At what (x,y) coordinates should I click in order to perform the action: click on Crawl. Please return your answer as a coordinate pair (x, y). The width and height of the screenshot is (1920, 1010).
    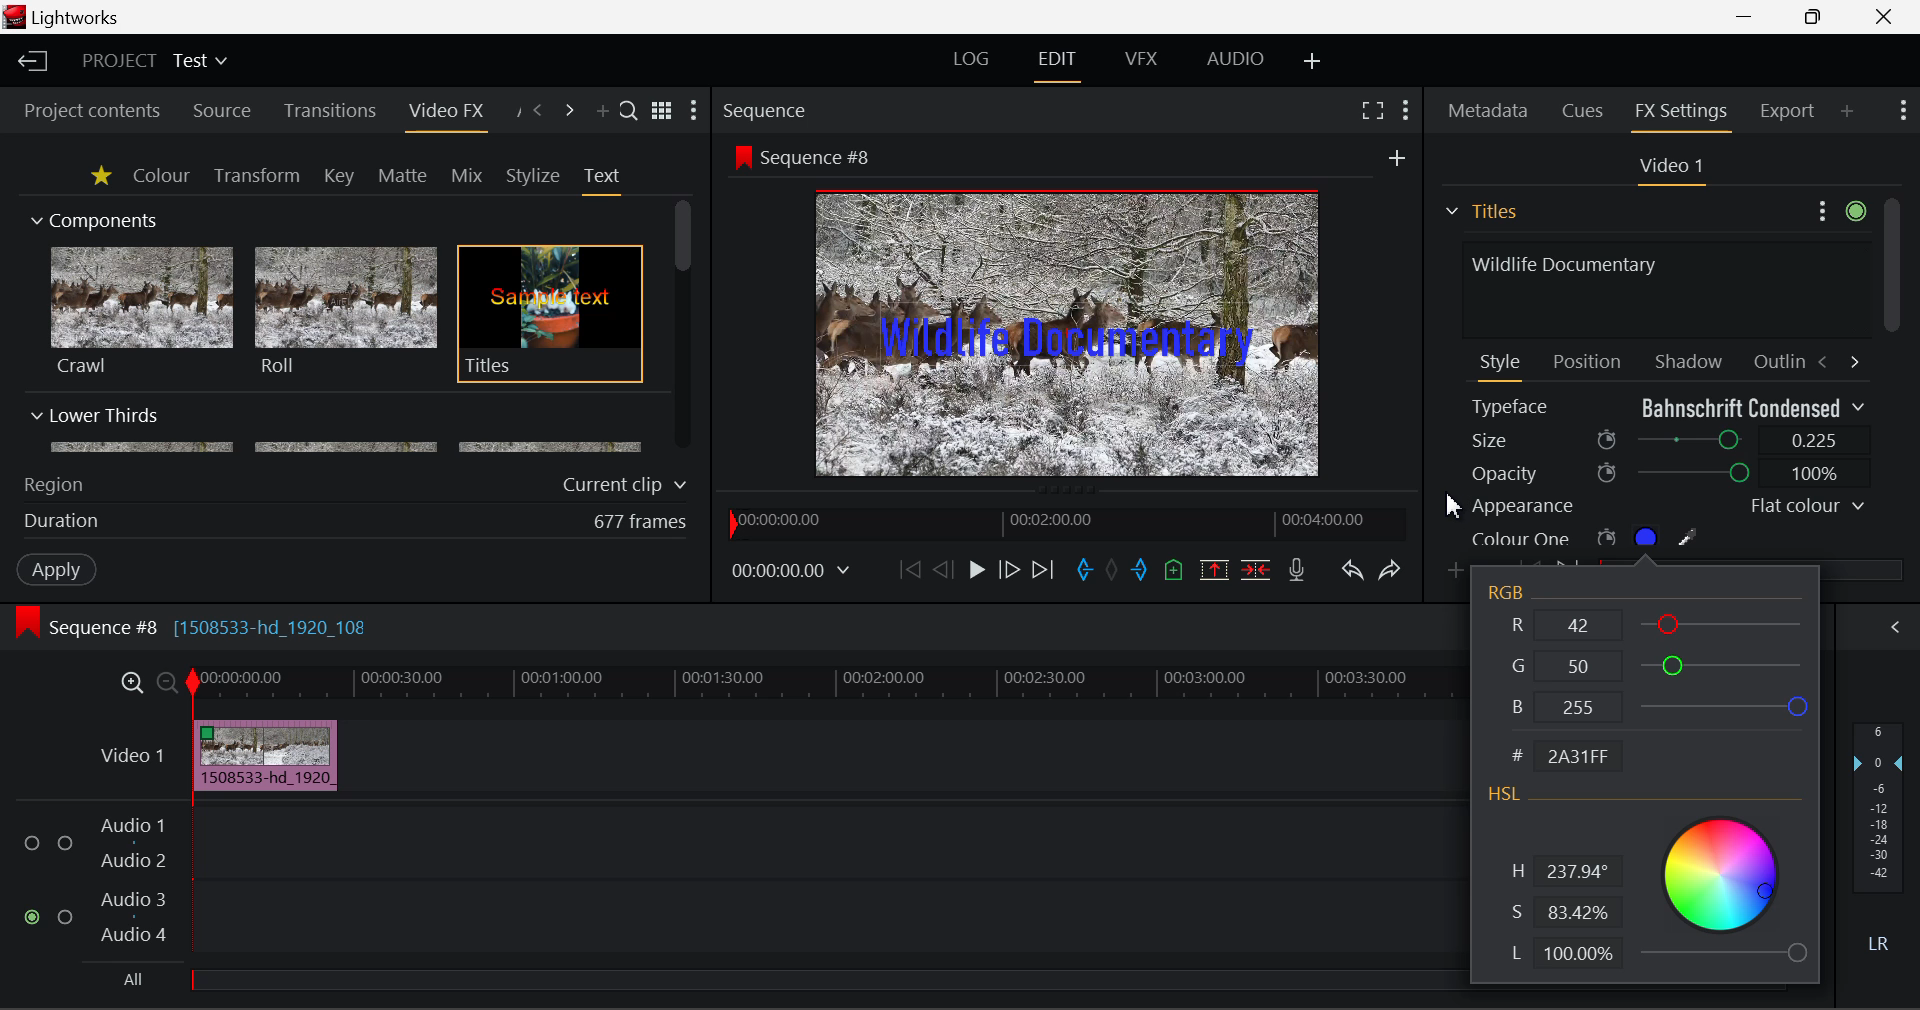
    Looking at the image, I should click on (142, 311).